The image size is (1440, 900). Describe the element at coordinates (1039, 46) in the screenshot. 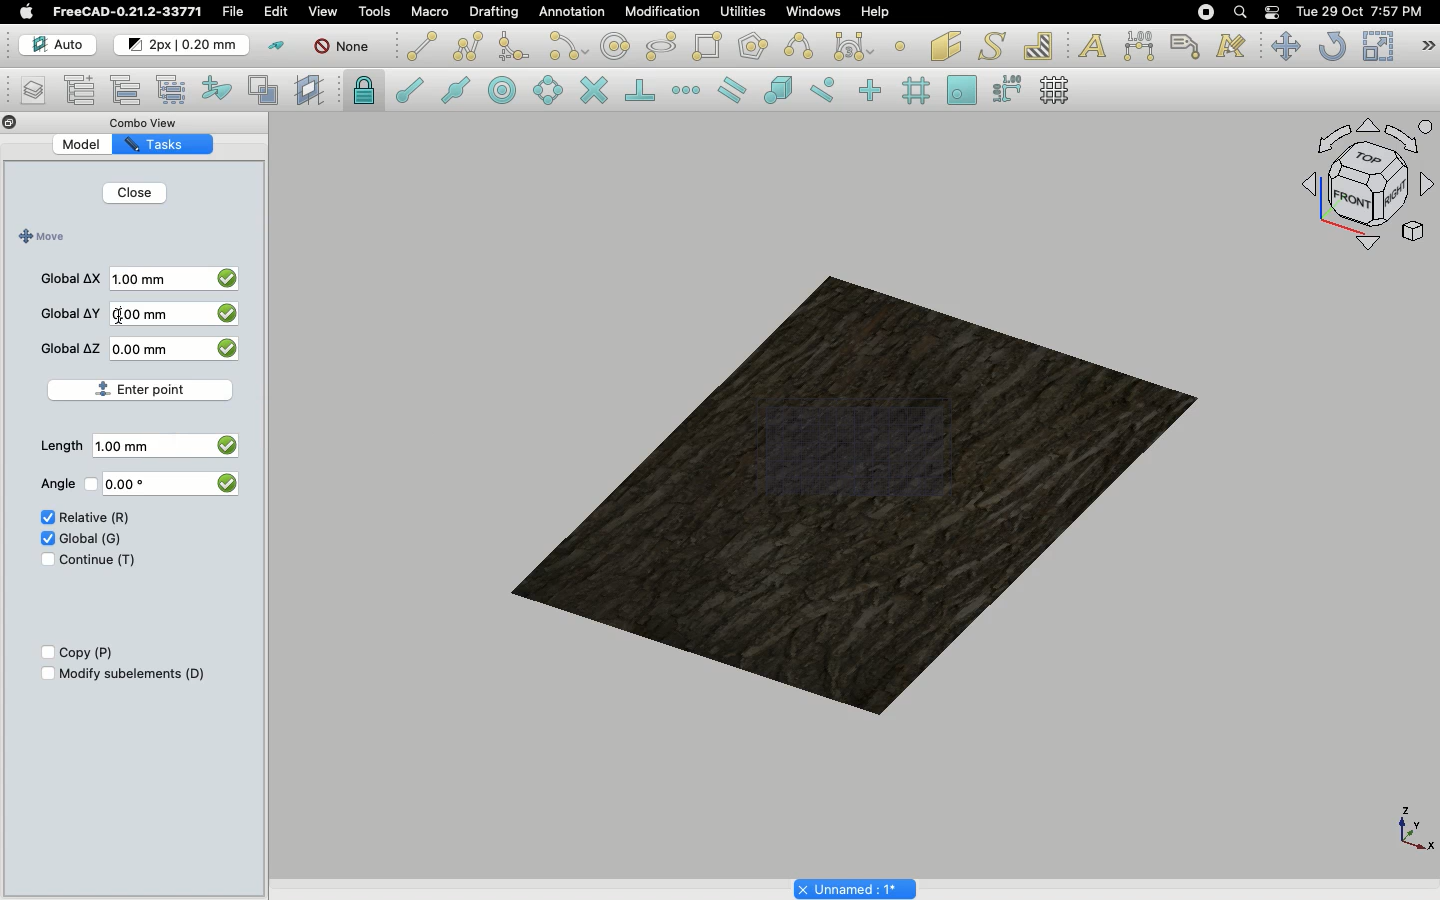

I see `Hatch` at that location.